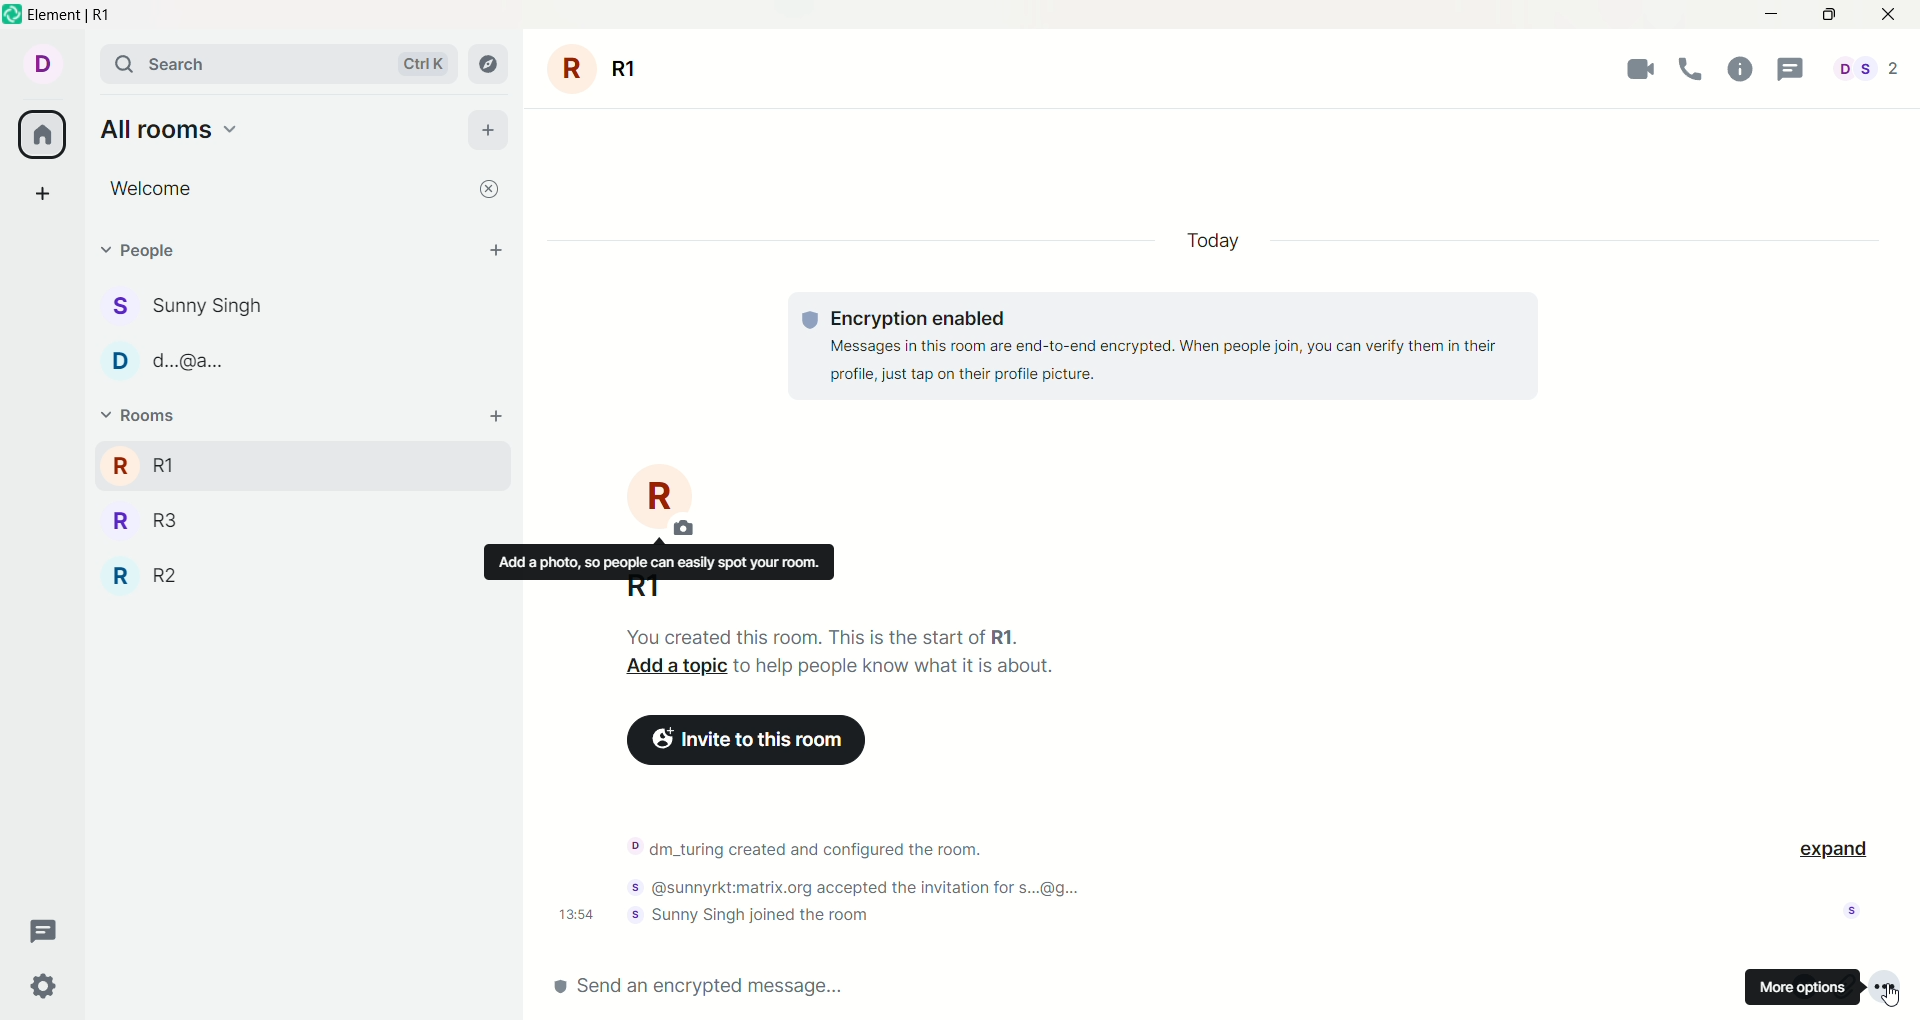  I want to click on Text, so click(823, 636).